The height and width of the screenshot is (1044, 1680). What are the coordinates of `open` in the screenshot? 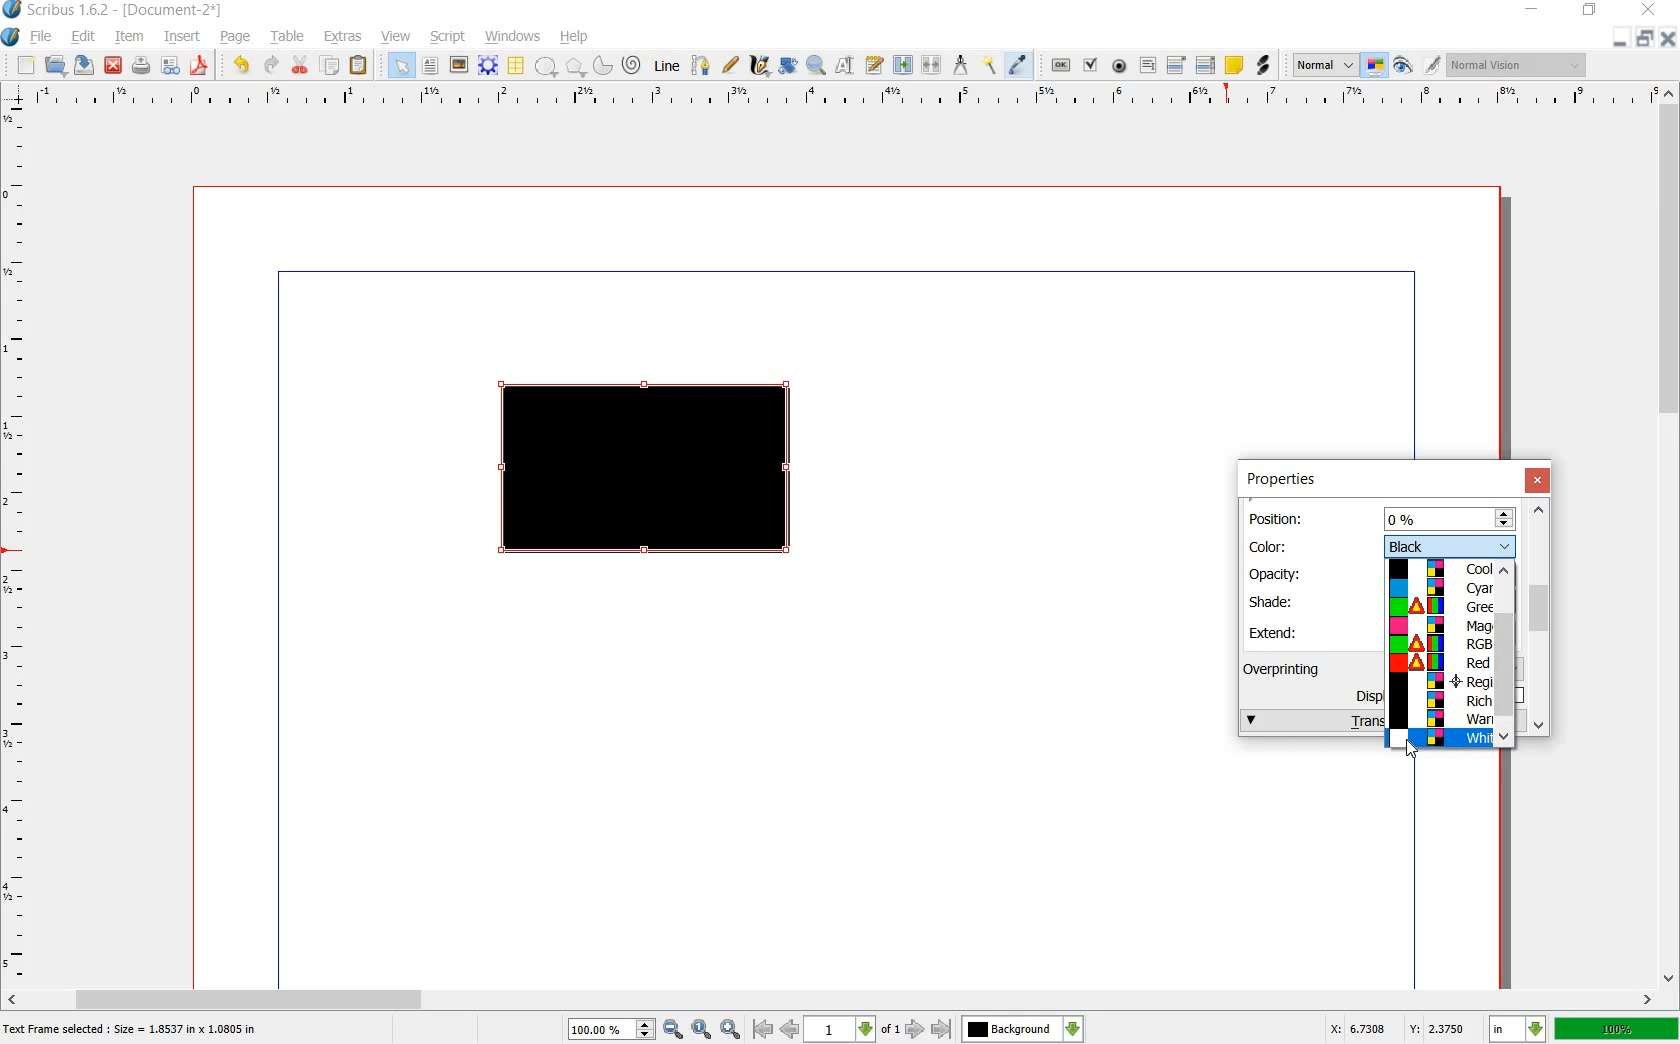 It's located at (58, 66).